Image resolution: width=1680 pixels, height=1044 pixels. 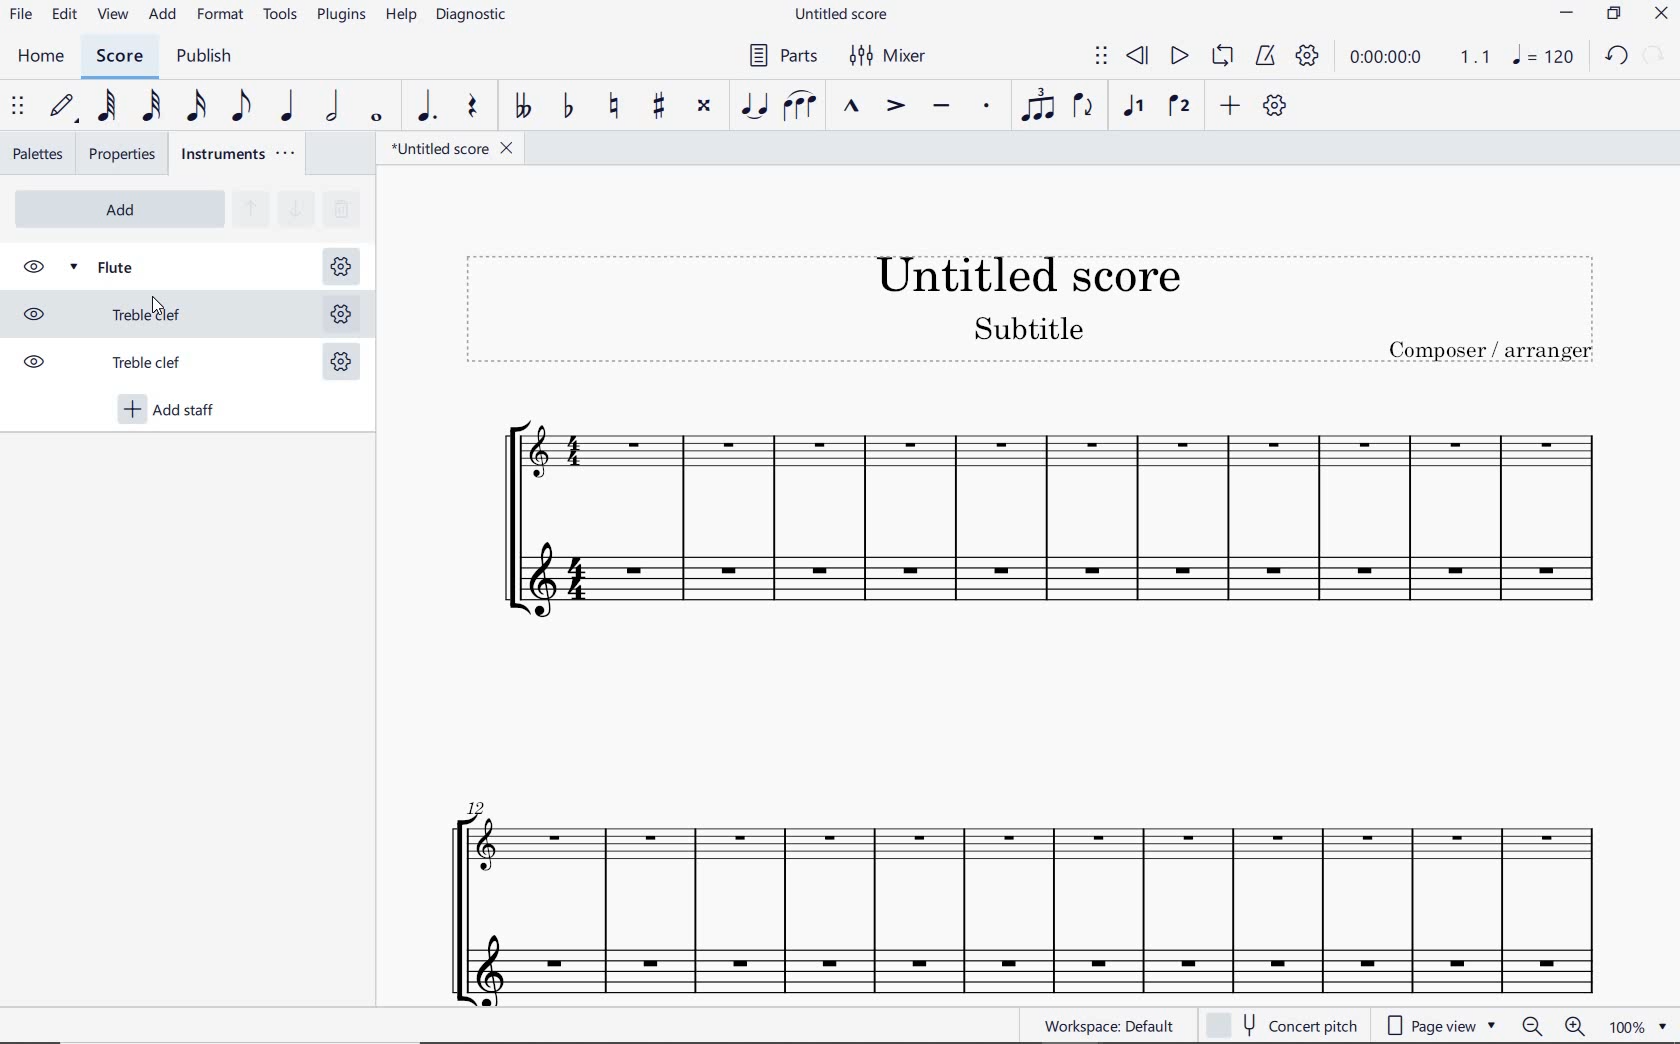 What do you see at coordinates (1054, 585) in the screenshot?
I see `flute instrument` at bounding box center [1054, 585].